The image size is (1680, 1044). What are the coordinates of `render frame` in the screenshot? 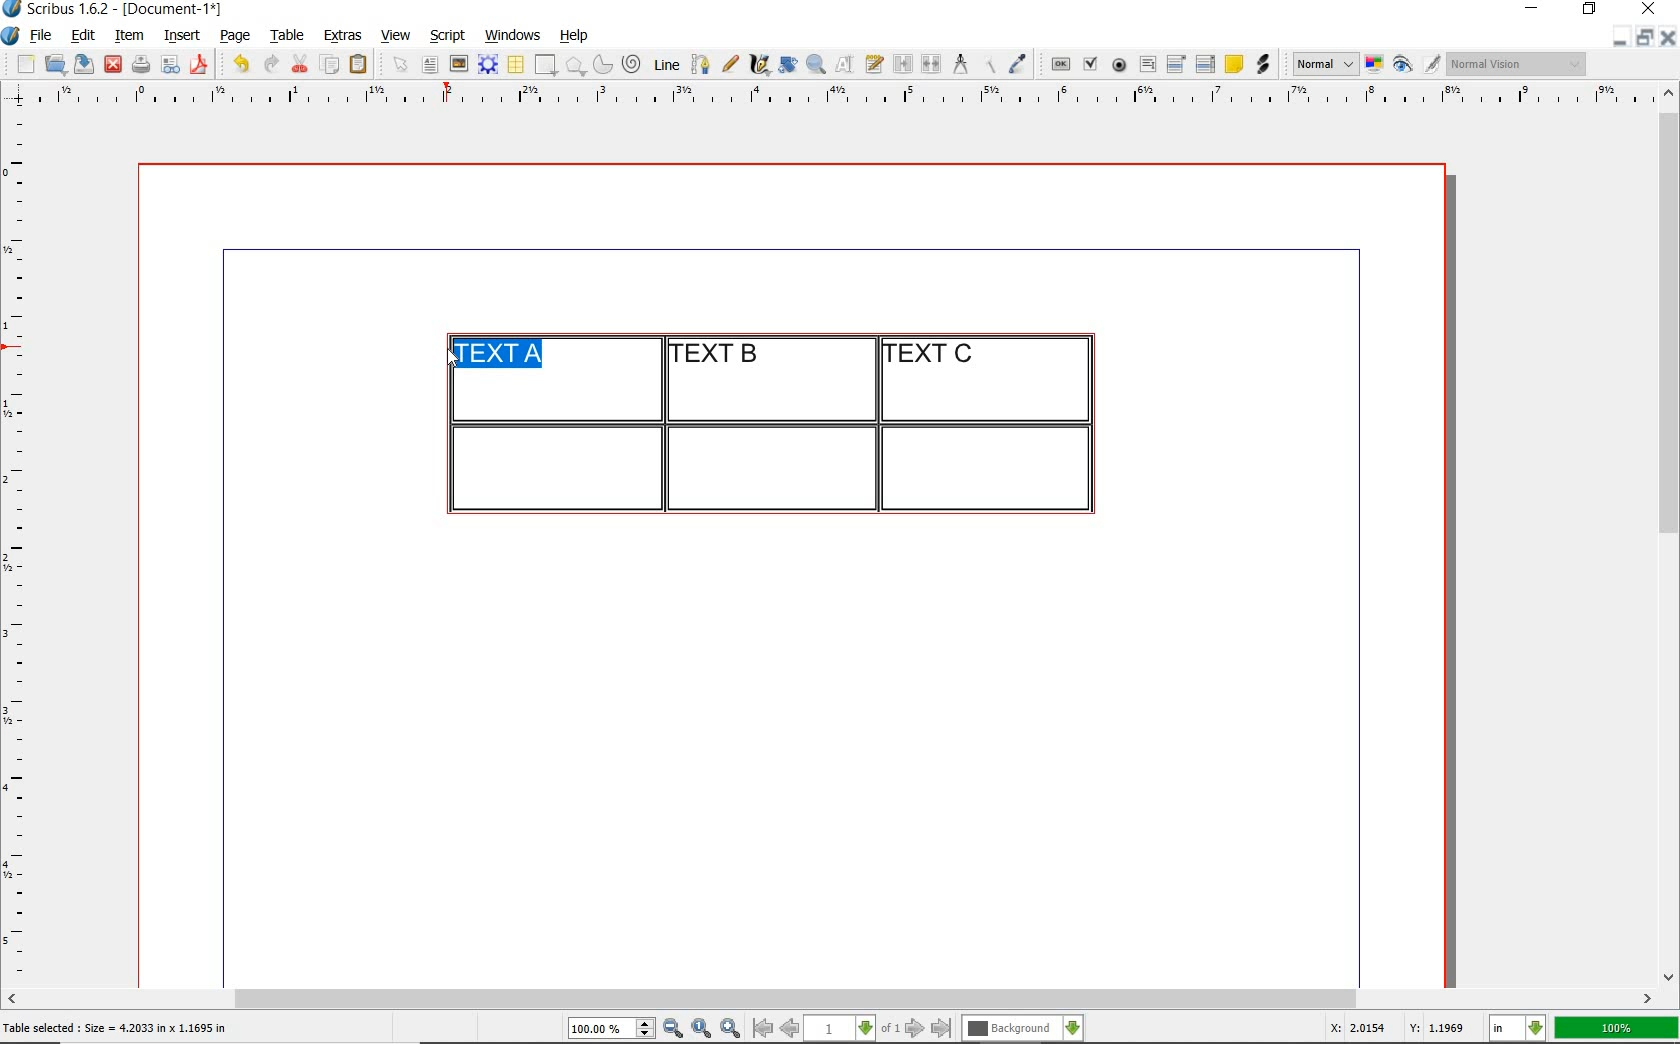 It's located at (488, 65).